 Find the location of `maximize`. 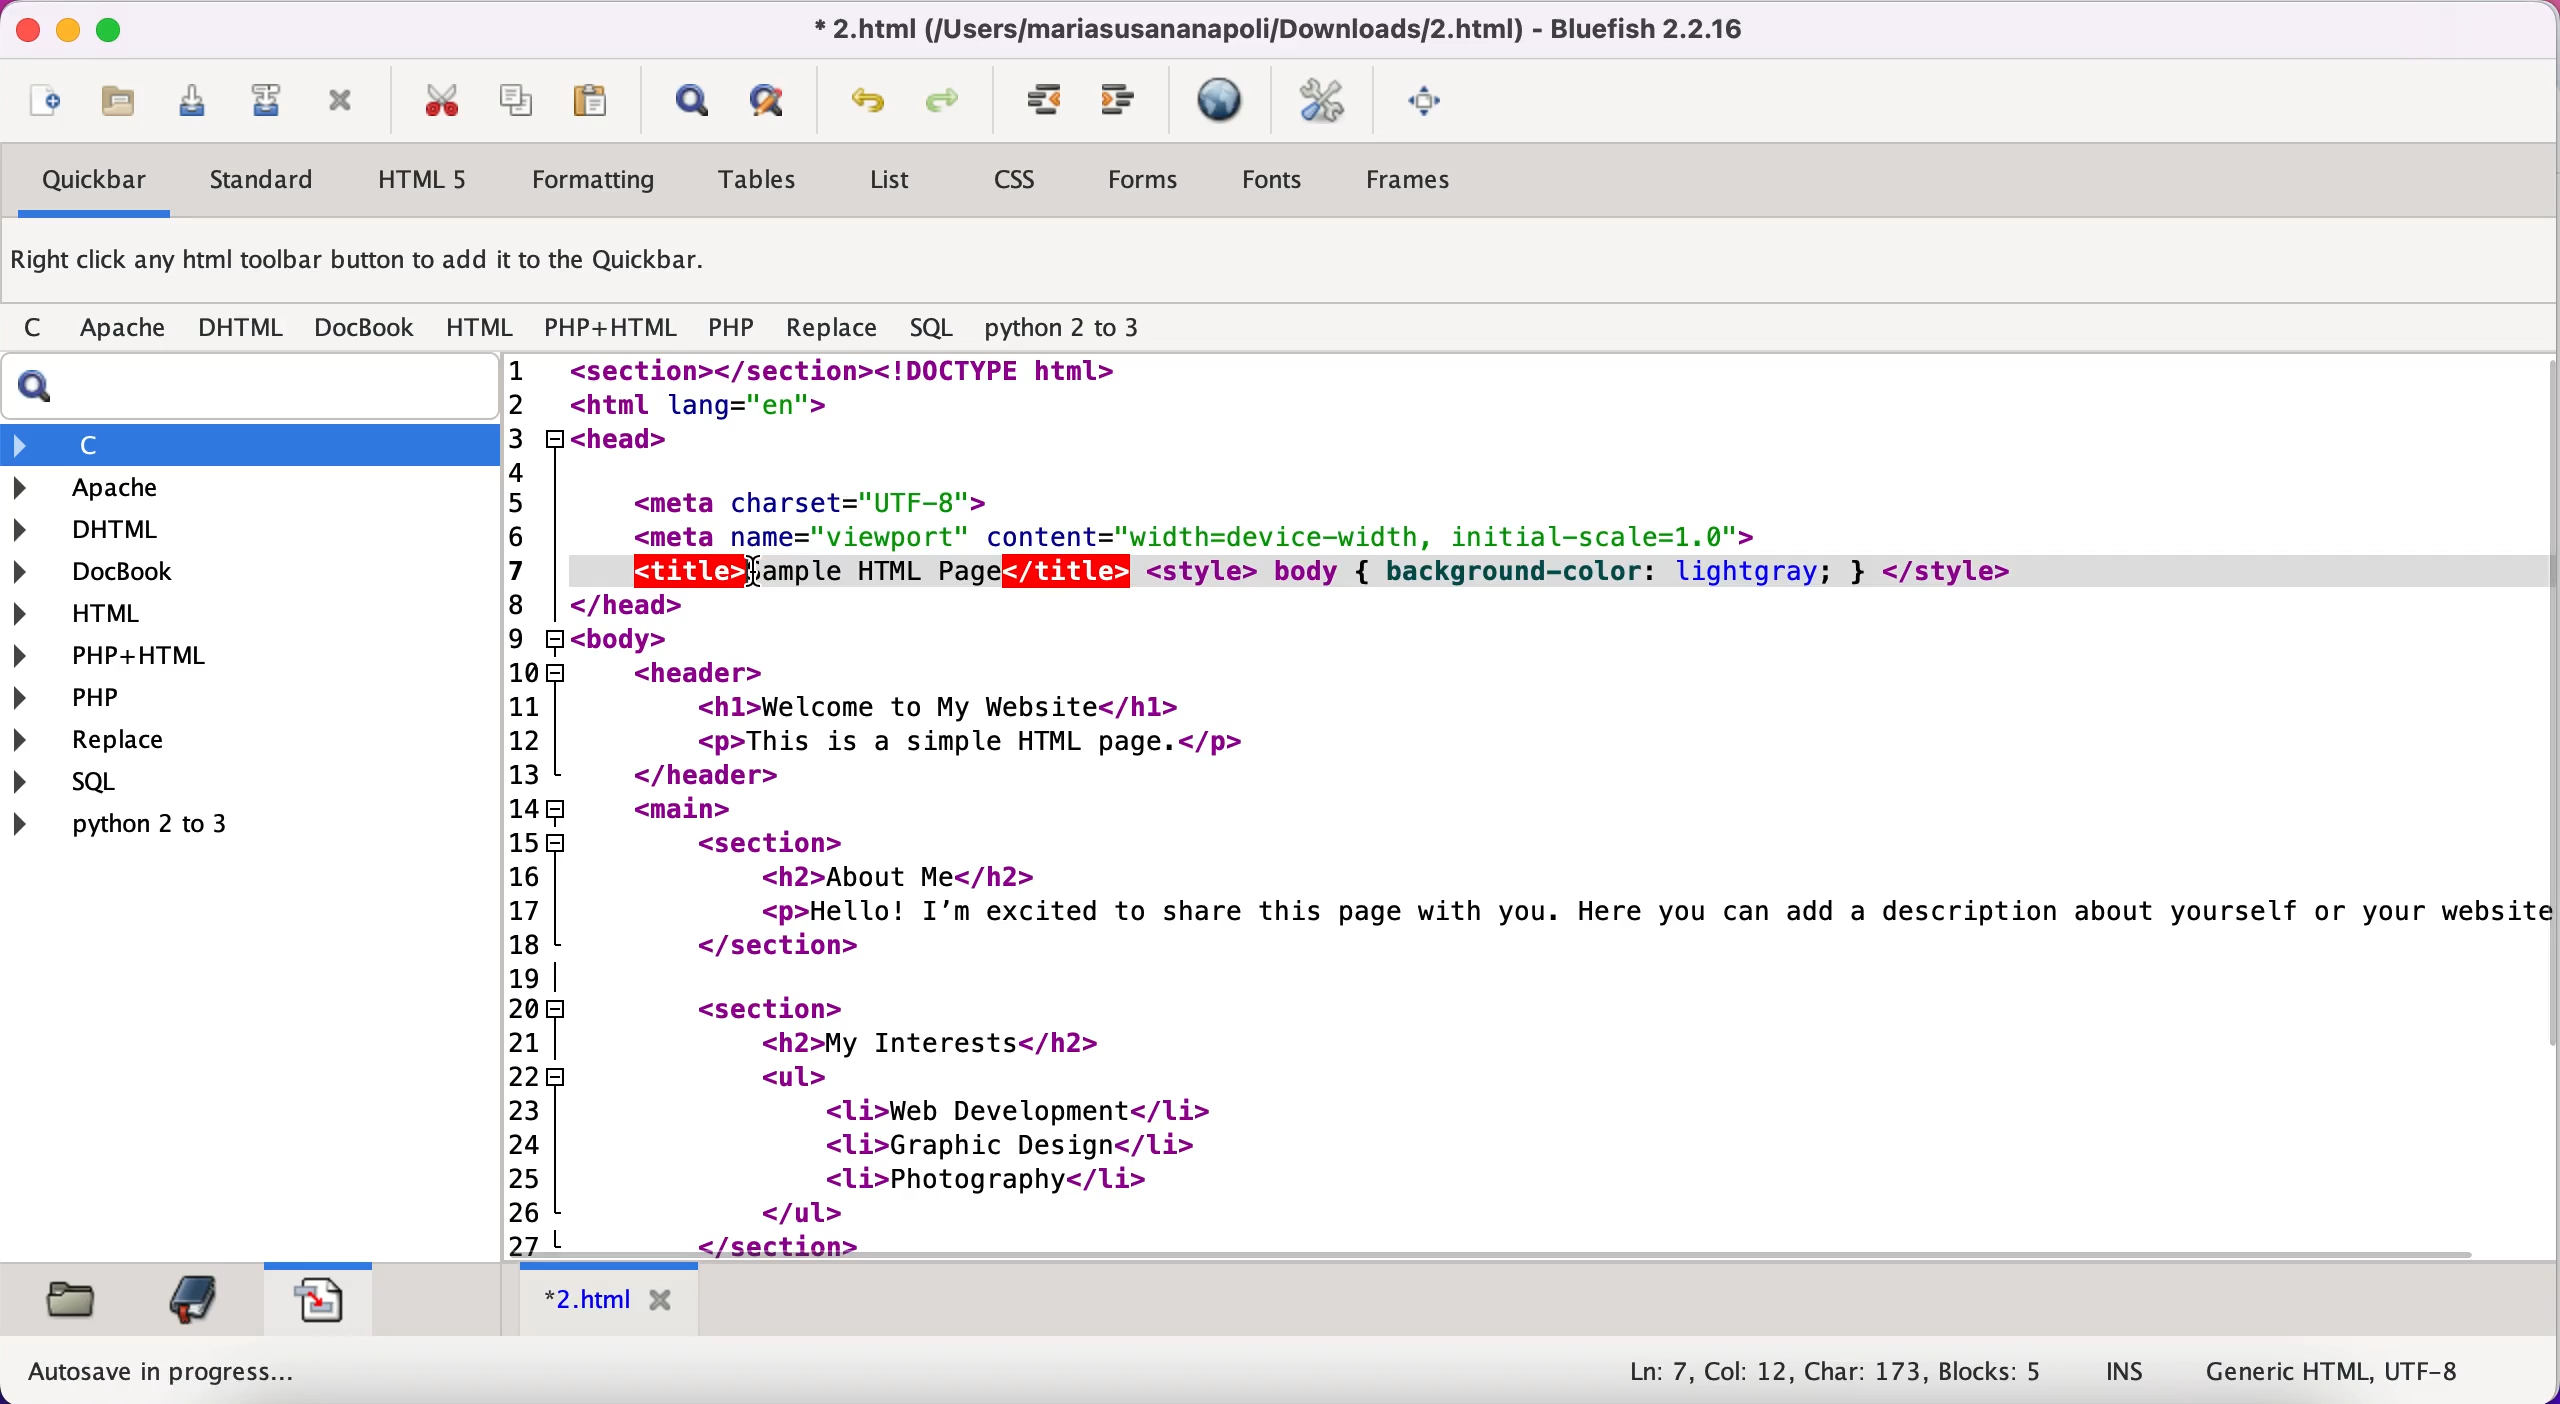

maximize is located at coordinates (109, 28).